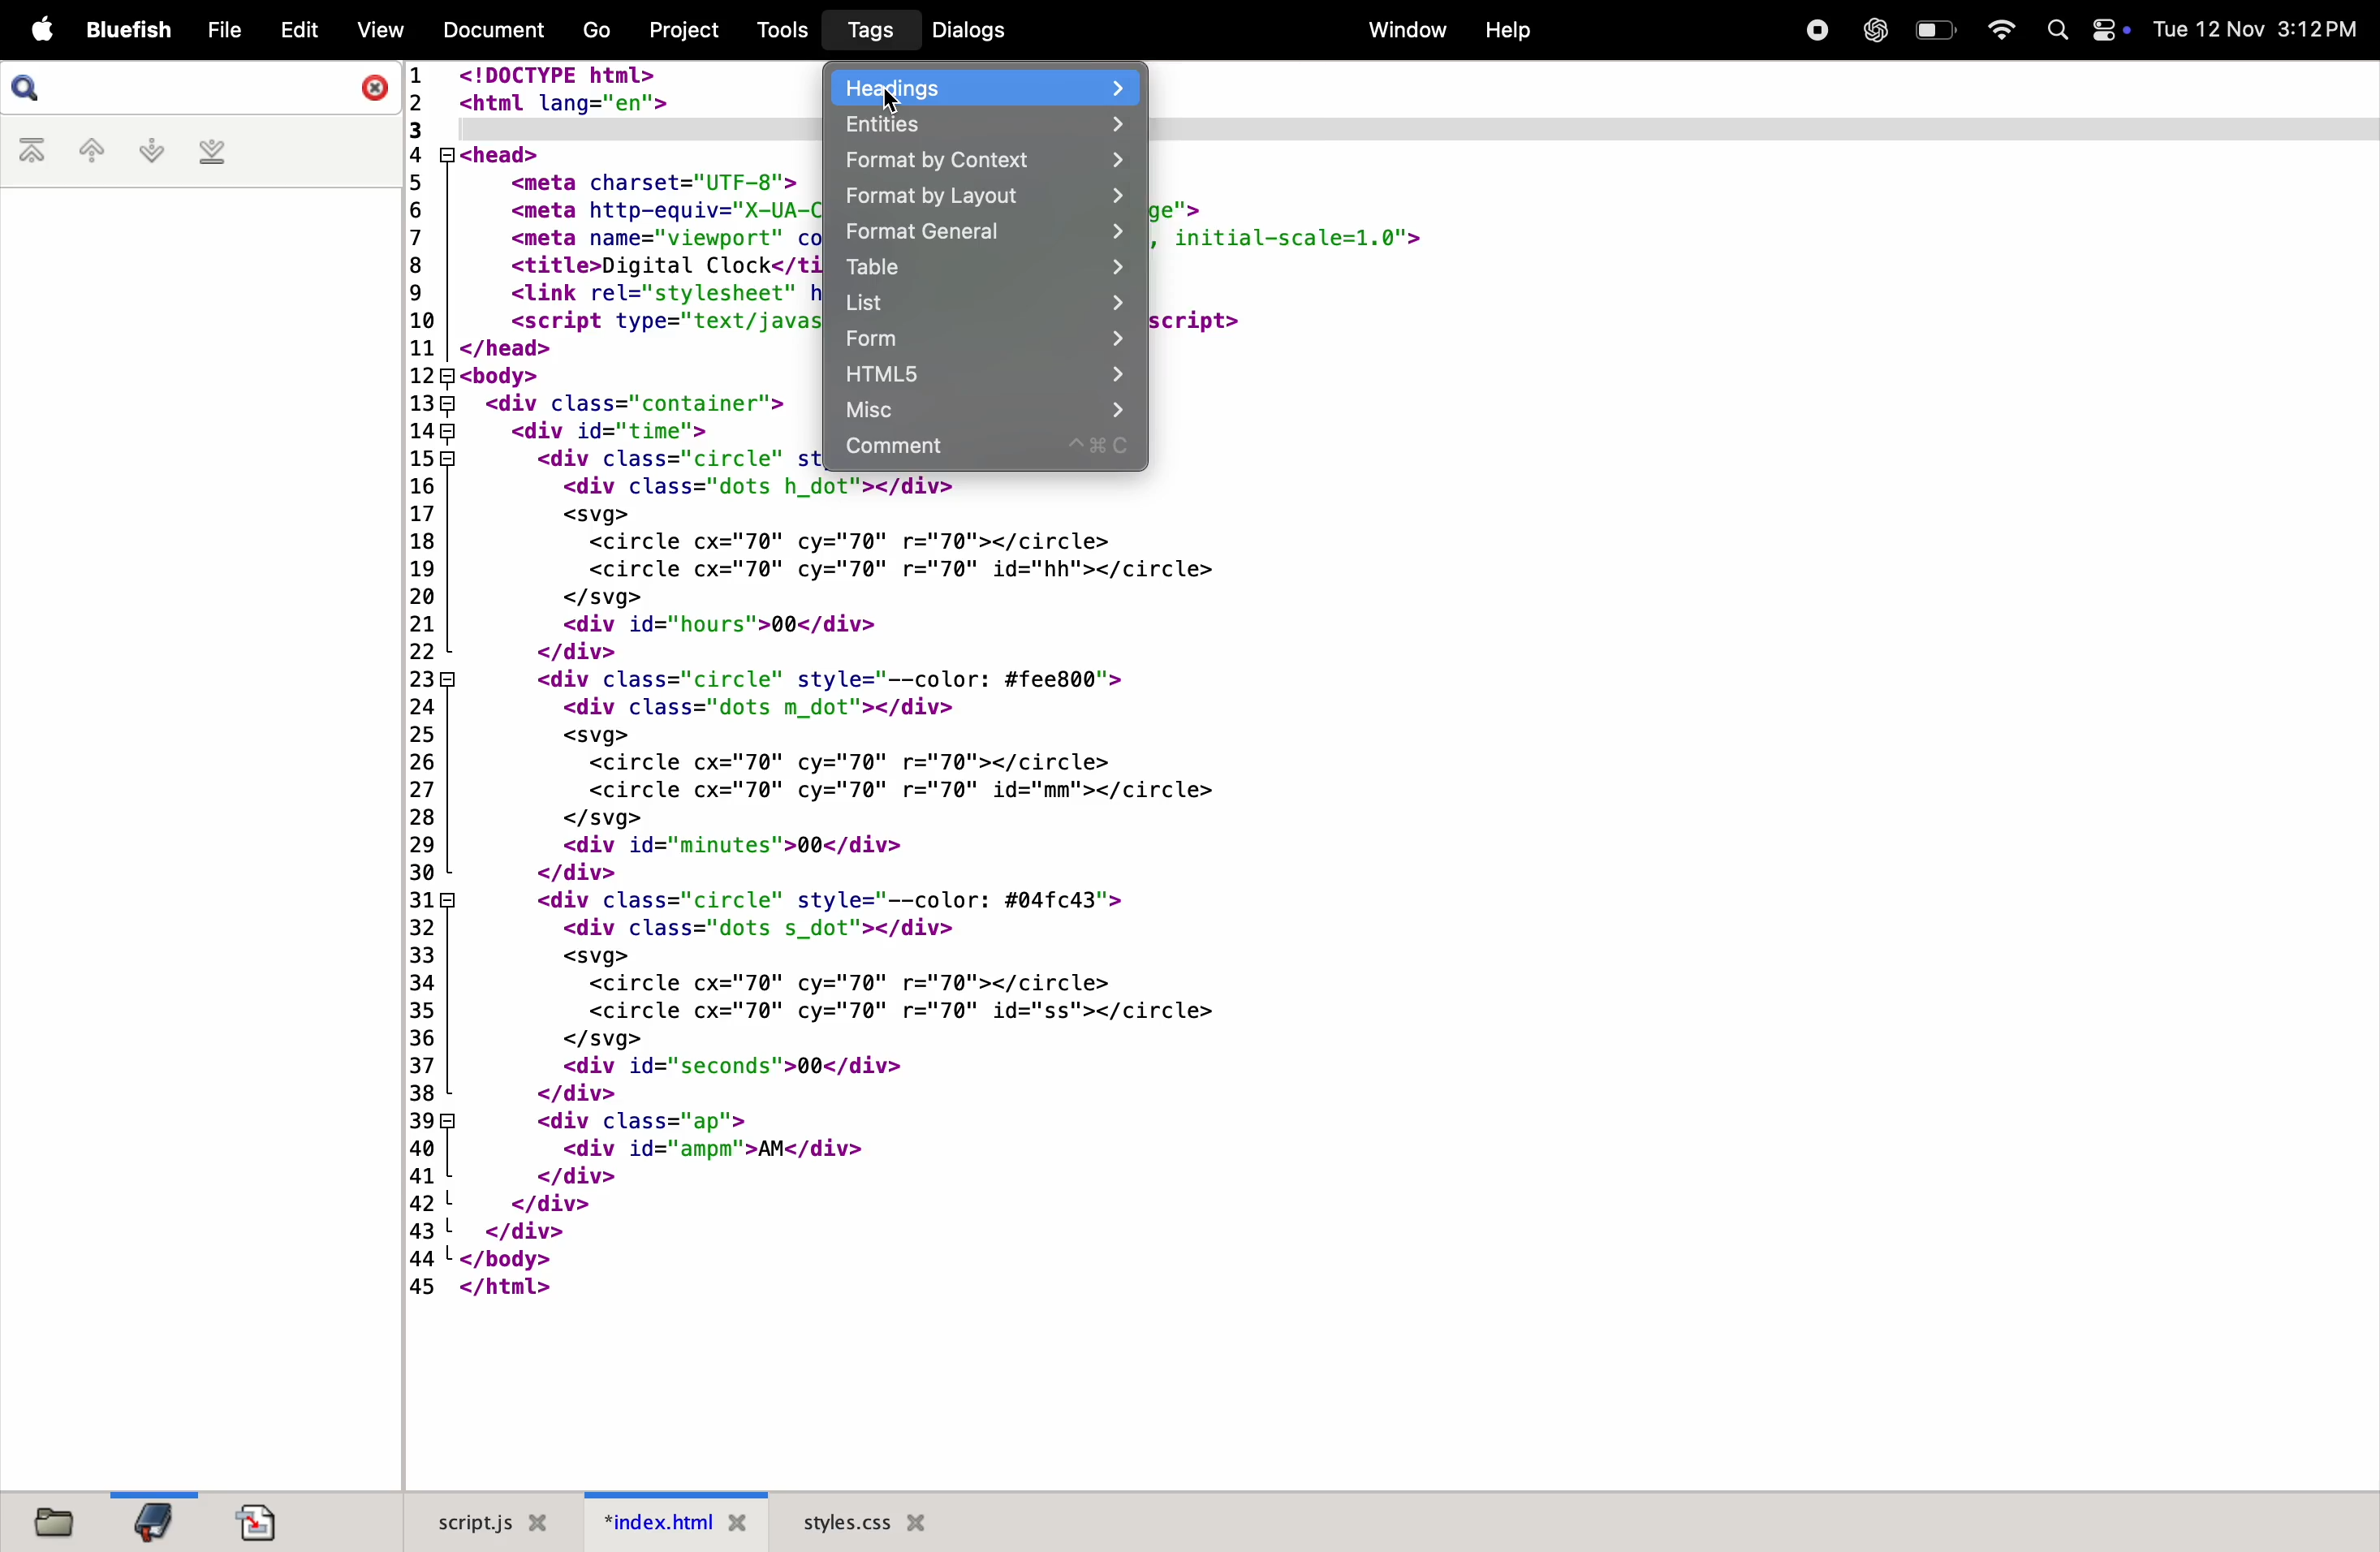 Image resolution: width=2380 pixels, height=1552 pixels. I want to click on document, so click(488, 28).